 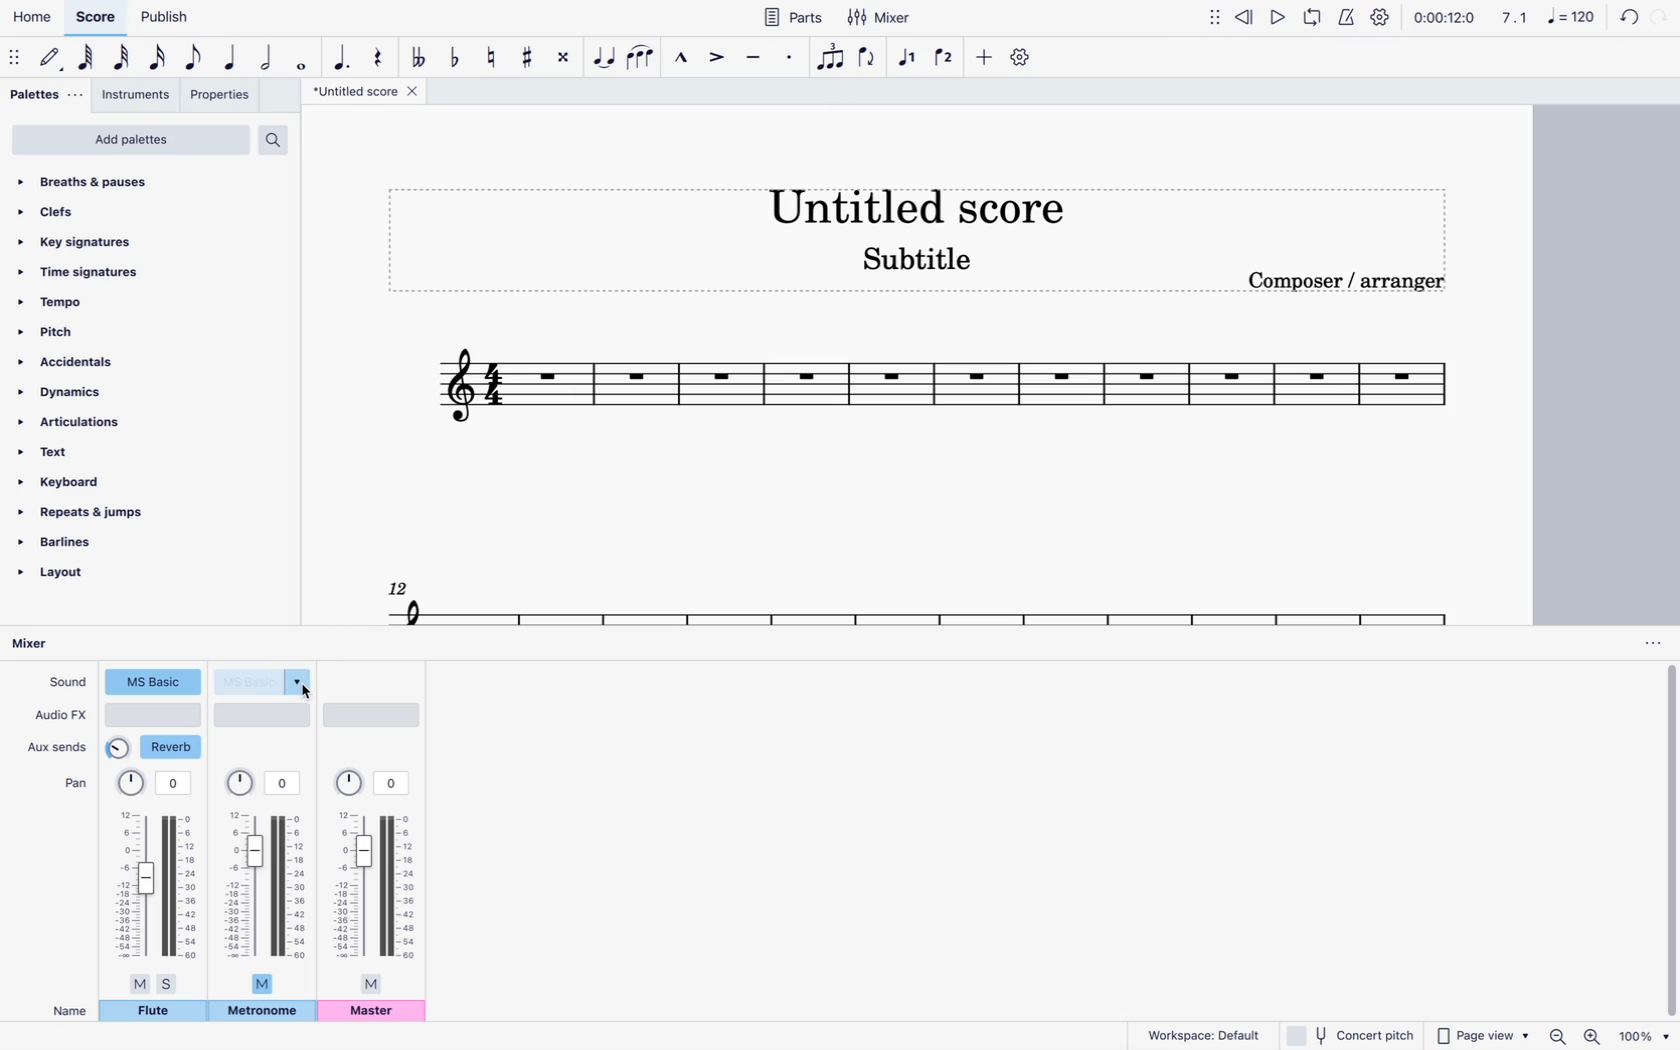 I want to click on properties, so click(x=224, y=98).